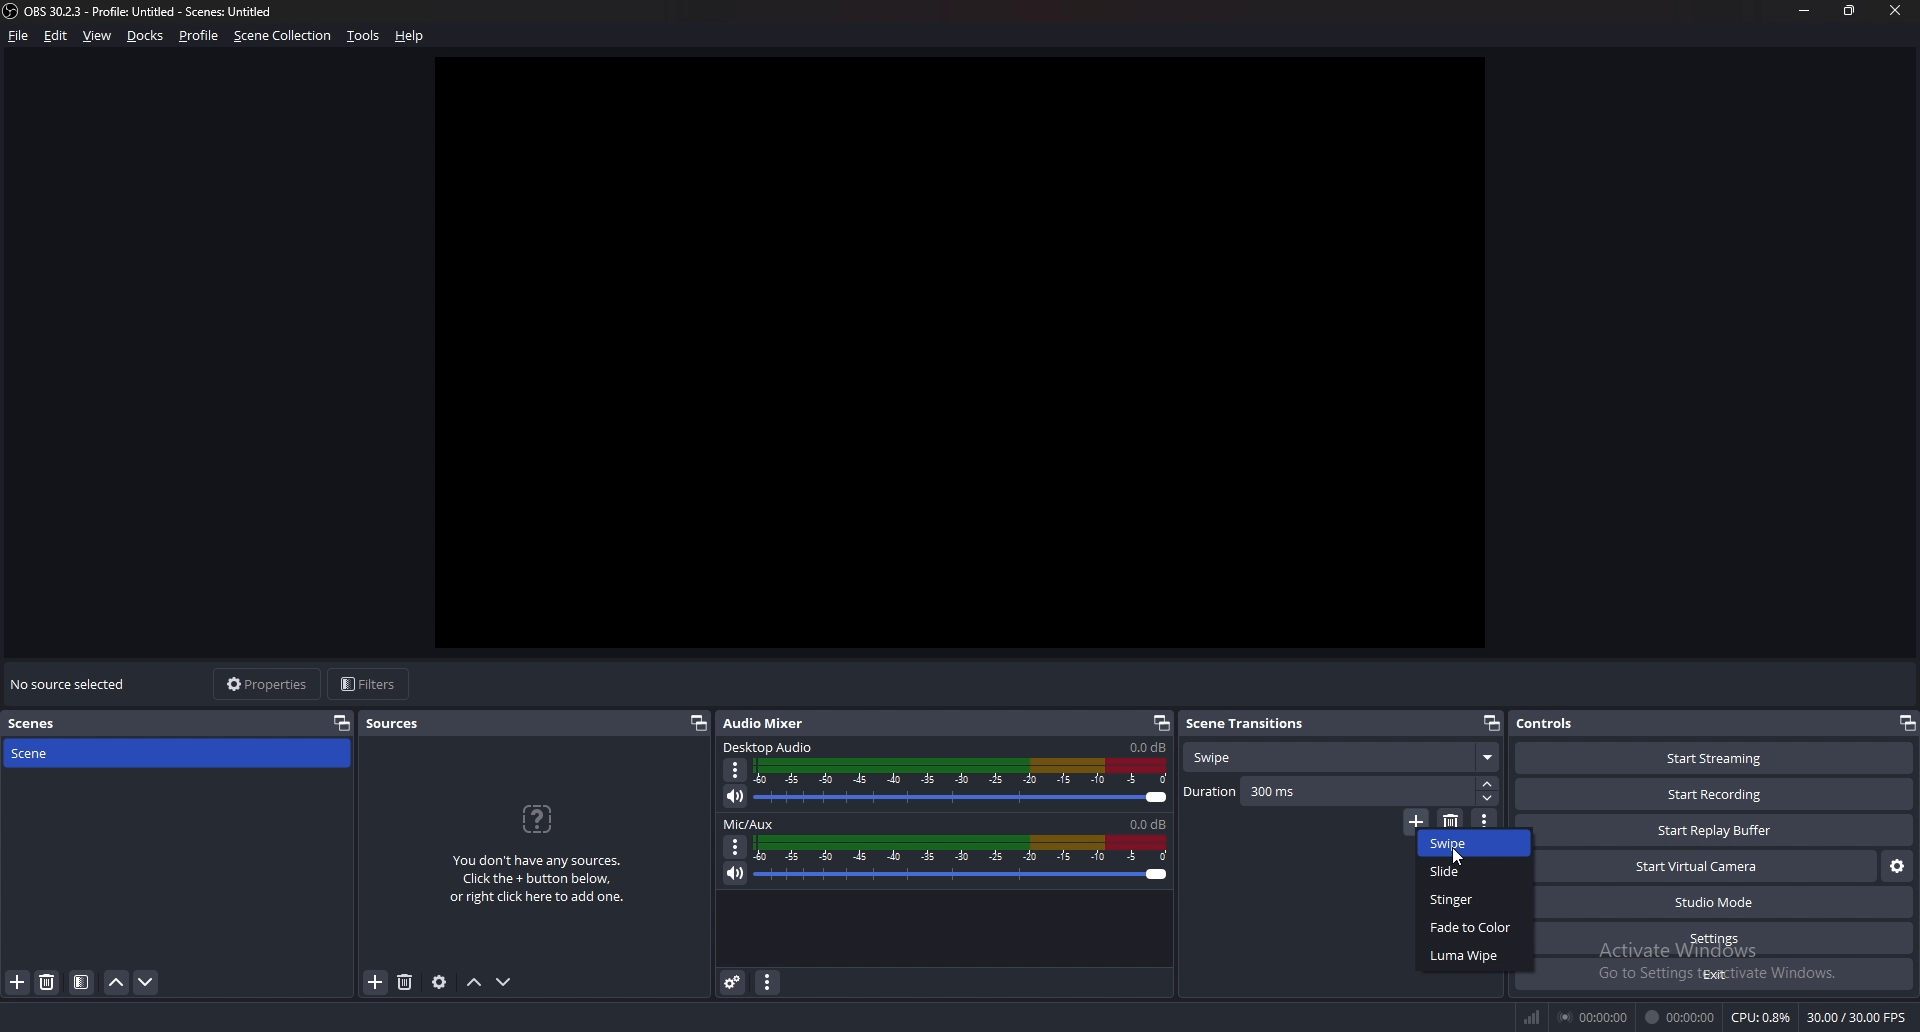 This screenshot has height=1032, width=1920. Describe the element at coordinates (1150, 748) in the screenshot. I see `0.0db` at that location.